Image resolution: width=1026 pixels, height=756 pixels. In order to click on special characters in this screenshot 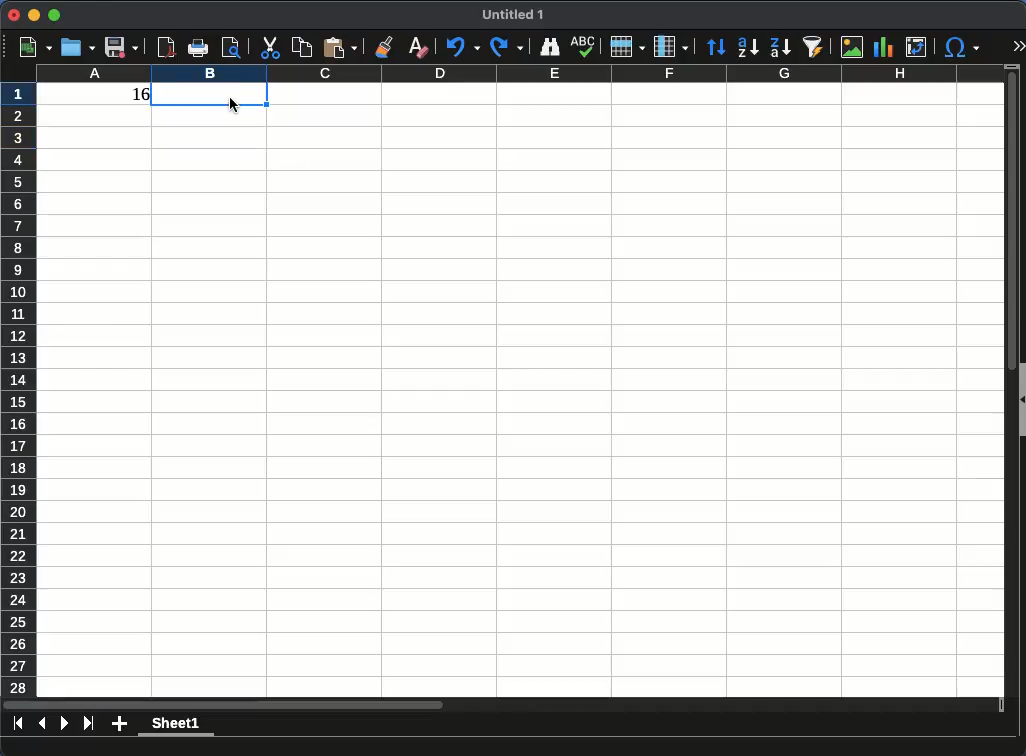, I will do `click(961, 48)`.